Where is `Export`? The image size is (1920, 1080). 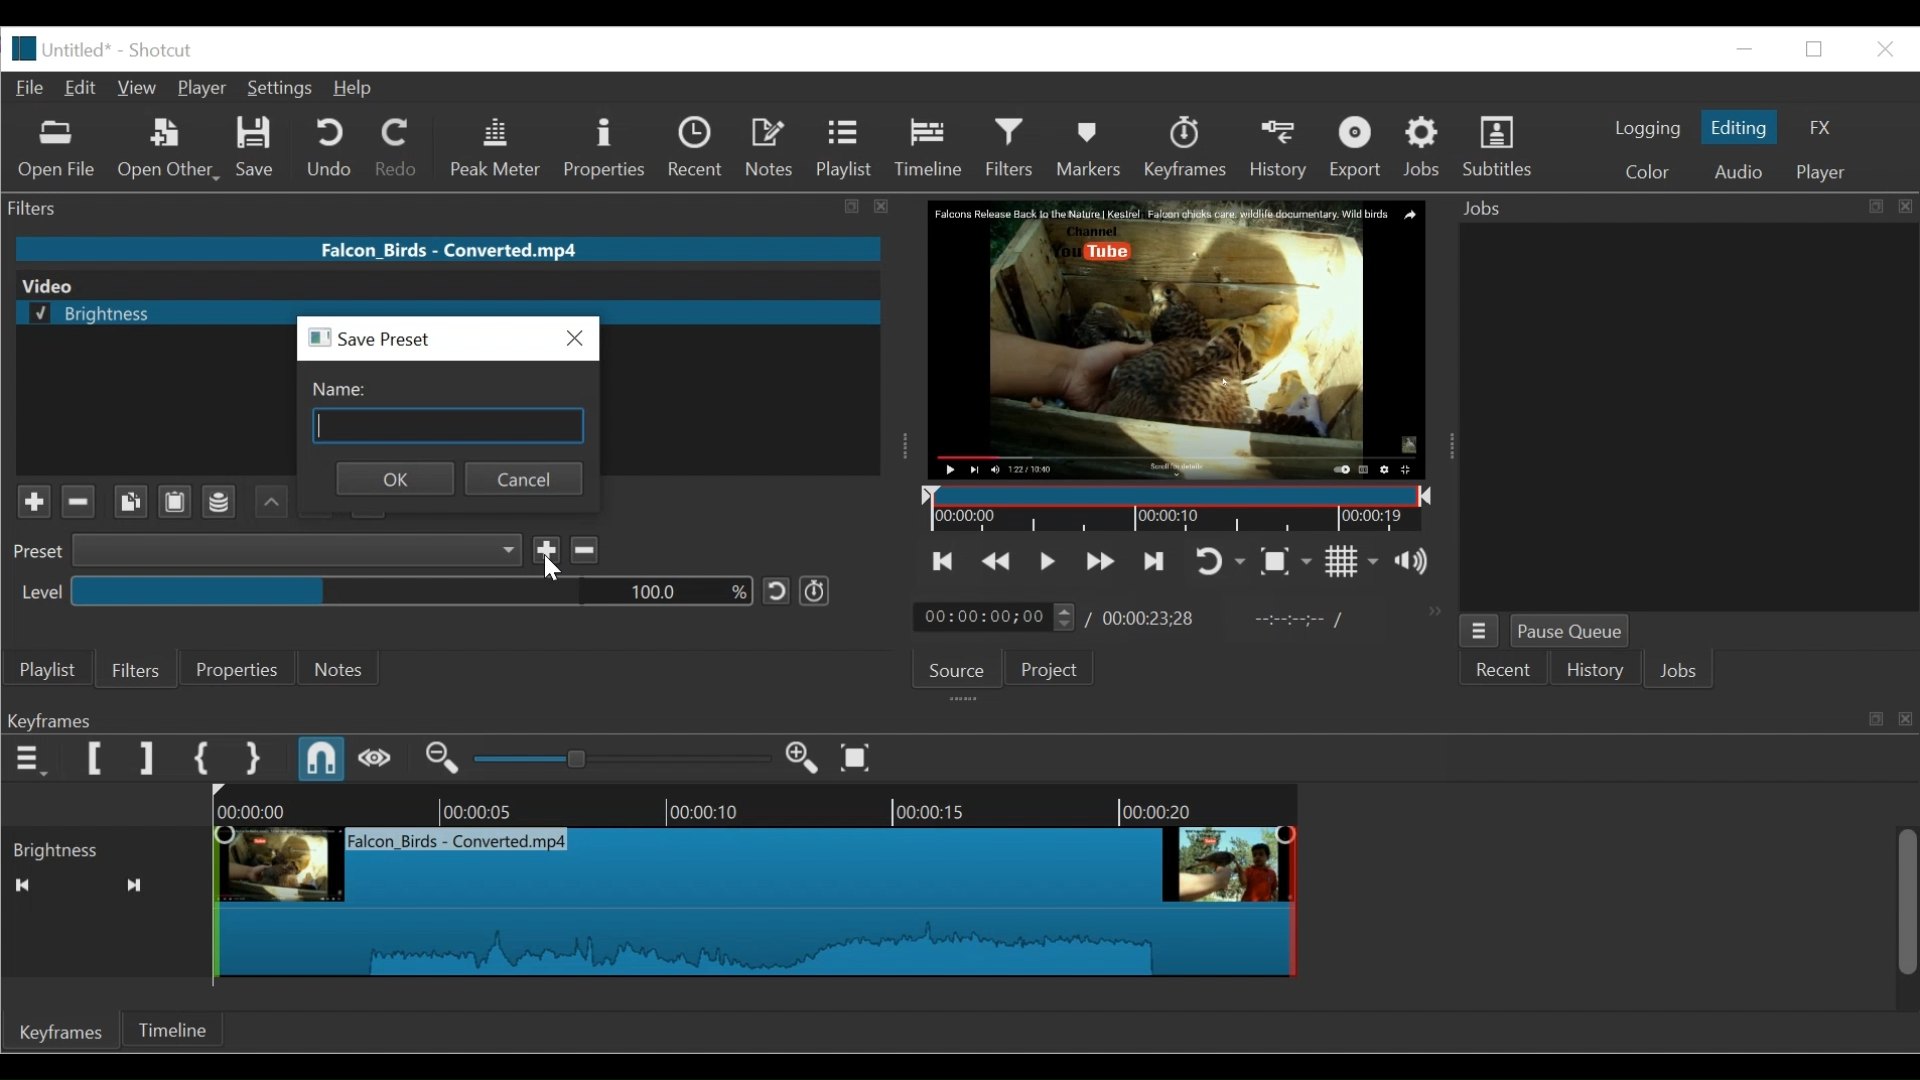
Export is located at coordinates (1357, 148).